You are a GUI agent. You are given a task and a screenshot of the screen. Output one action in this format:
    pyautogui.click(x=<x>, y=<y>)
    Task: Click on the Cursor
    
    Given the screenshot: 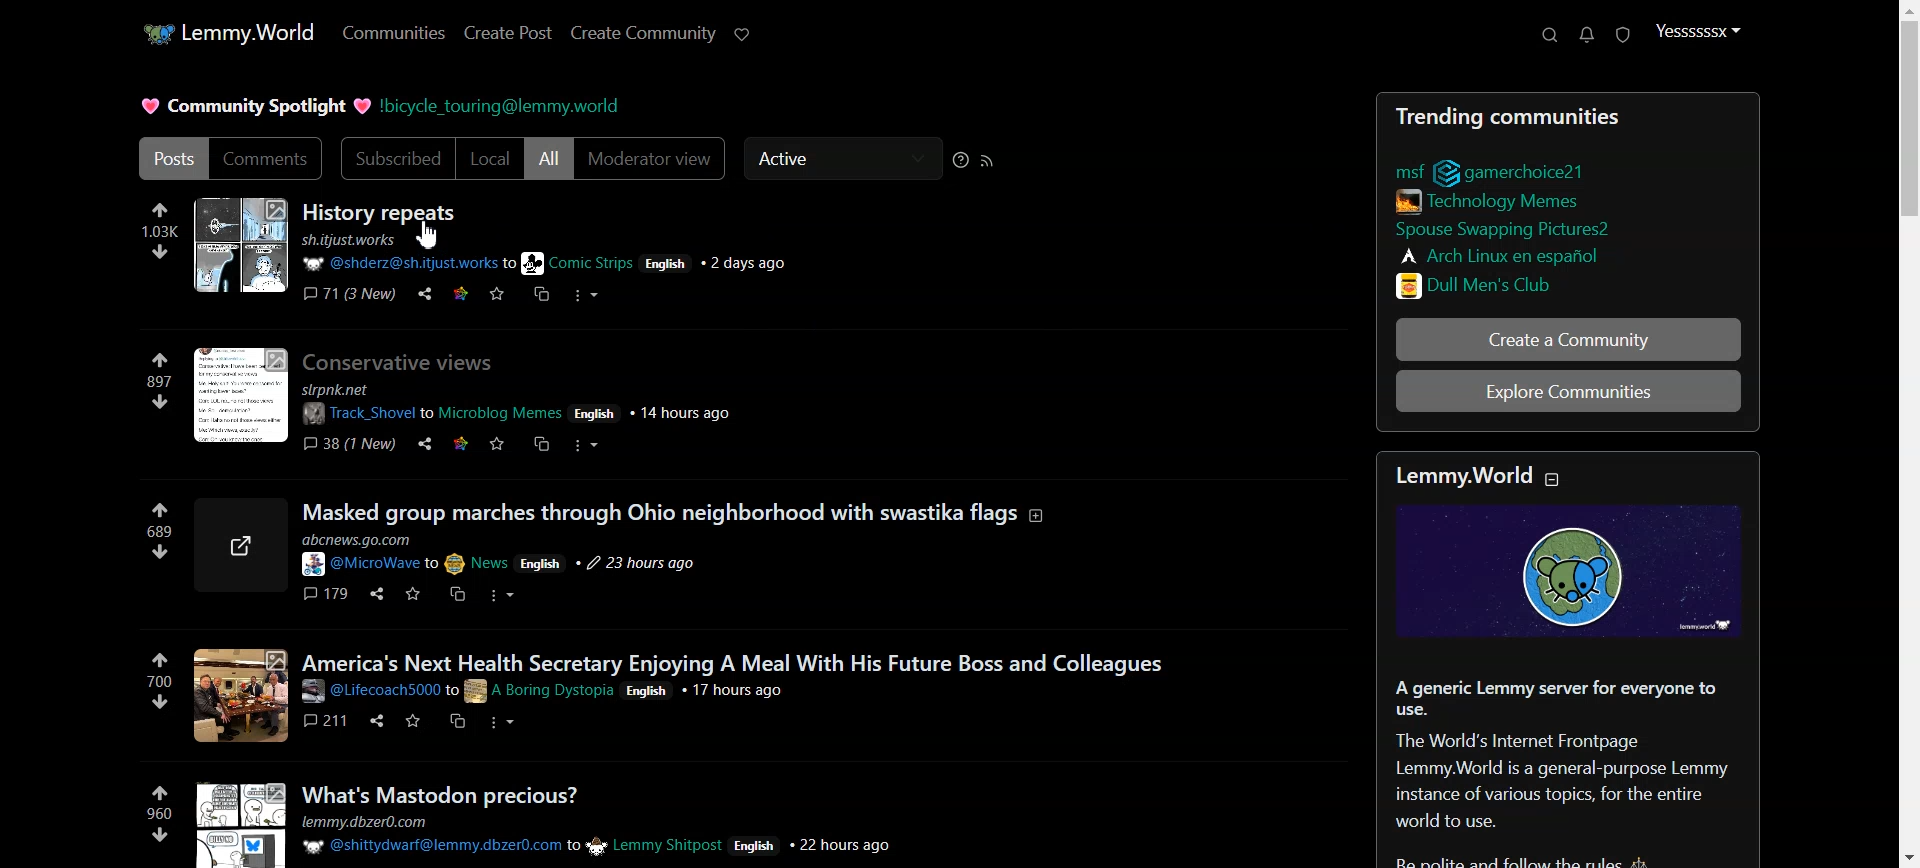 What is the action you would take?
    pyautogui.click(x=431, y=235)
    